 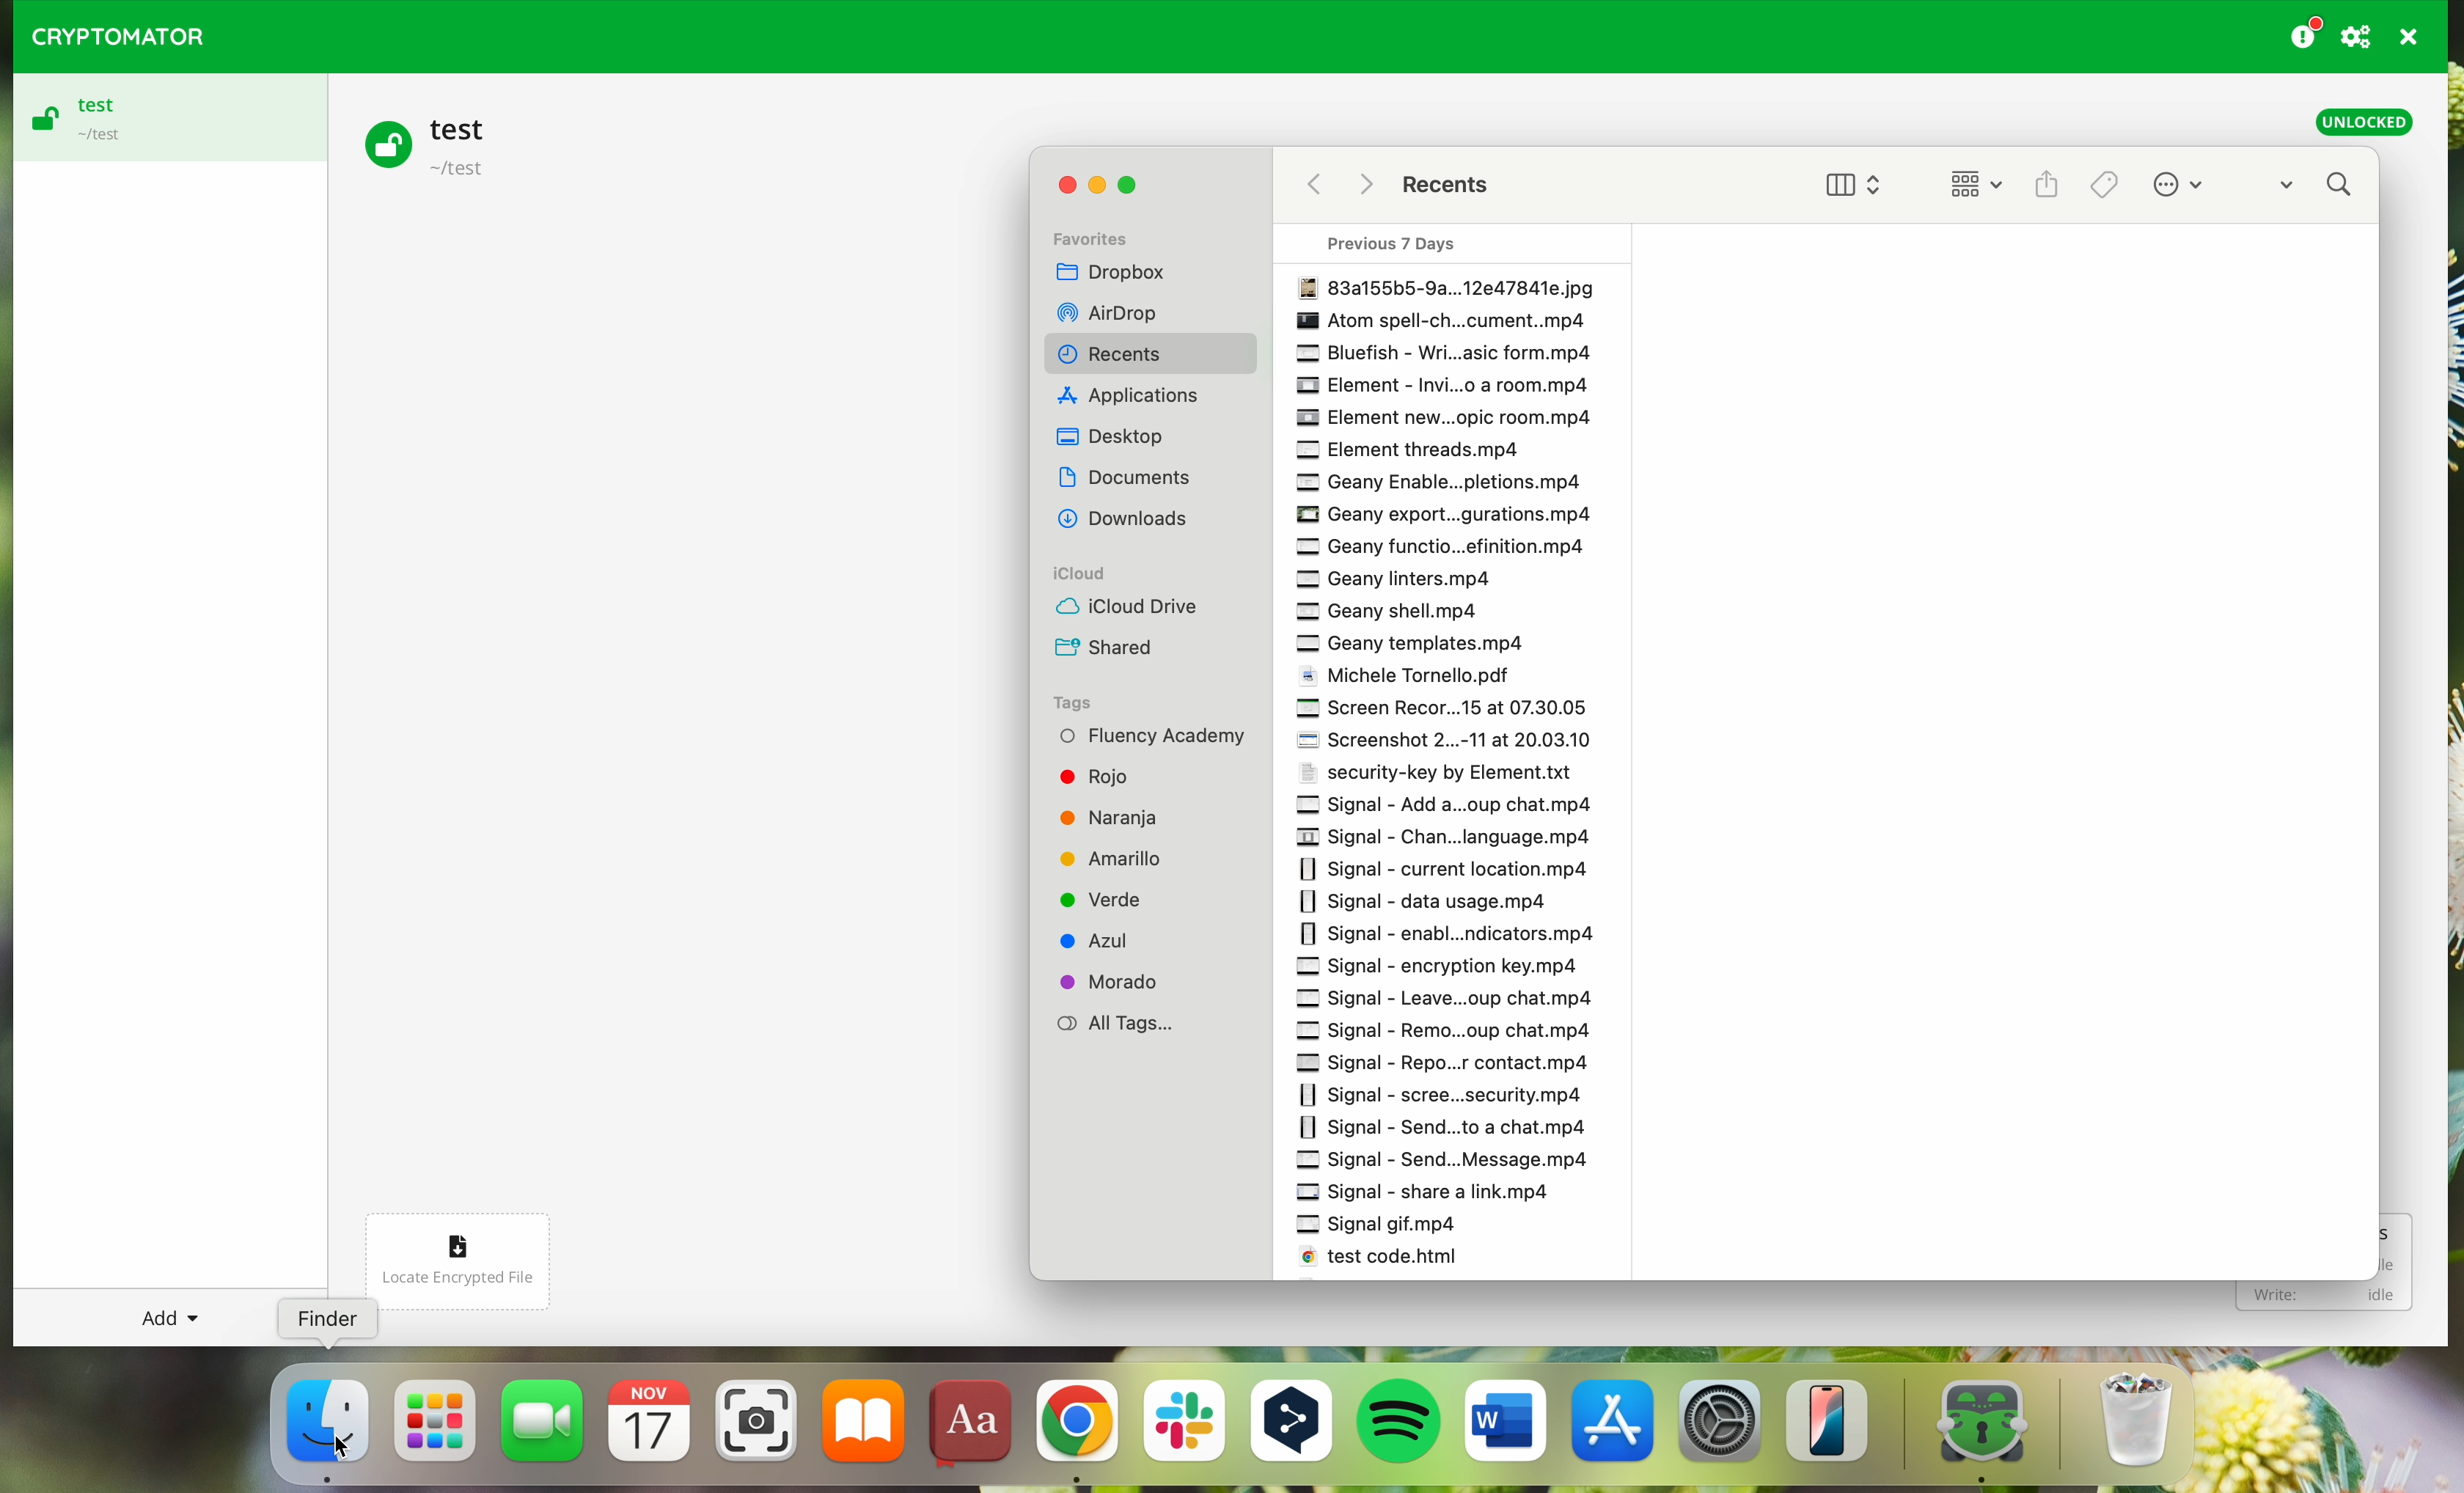 What do you see at coordinates (971, 1425) in the screenshot?
I see `dictionary` at bounding box center [971, 1425].